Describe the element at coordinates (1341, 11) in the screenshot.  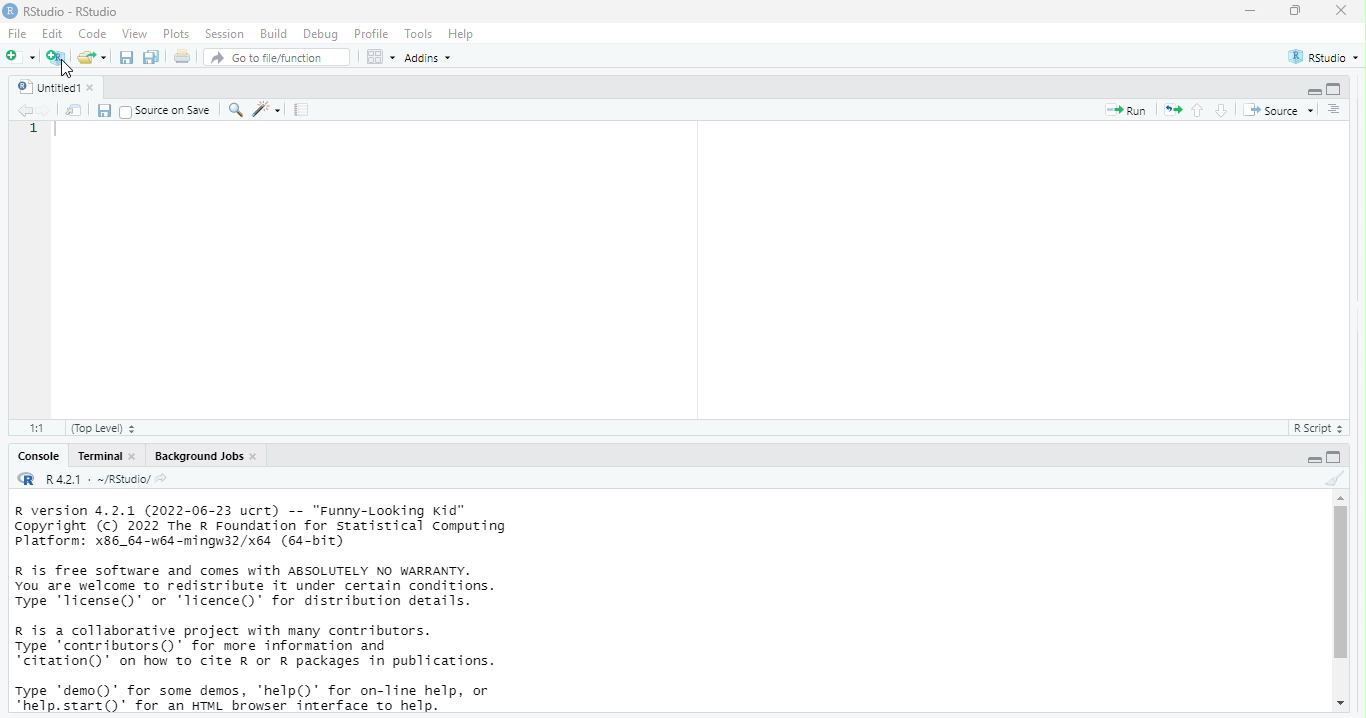
I see `close` at that location.